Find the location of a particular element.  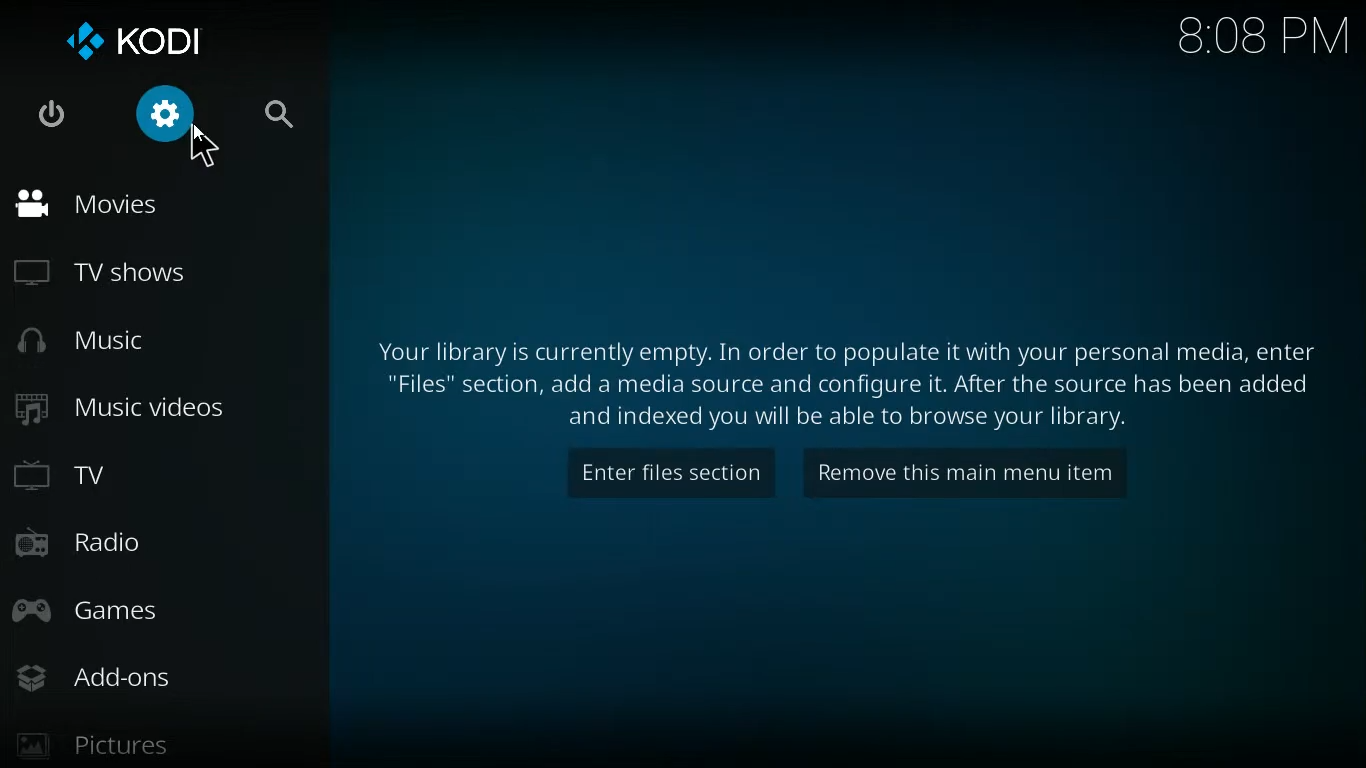

movies is located at coordinates (122, 208).